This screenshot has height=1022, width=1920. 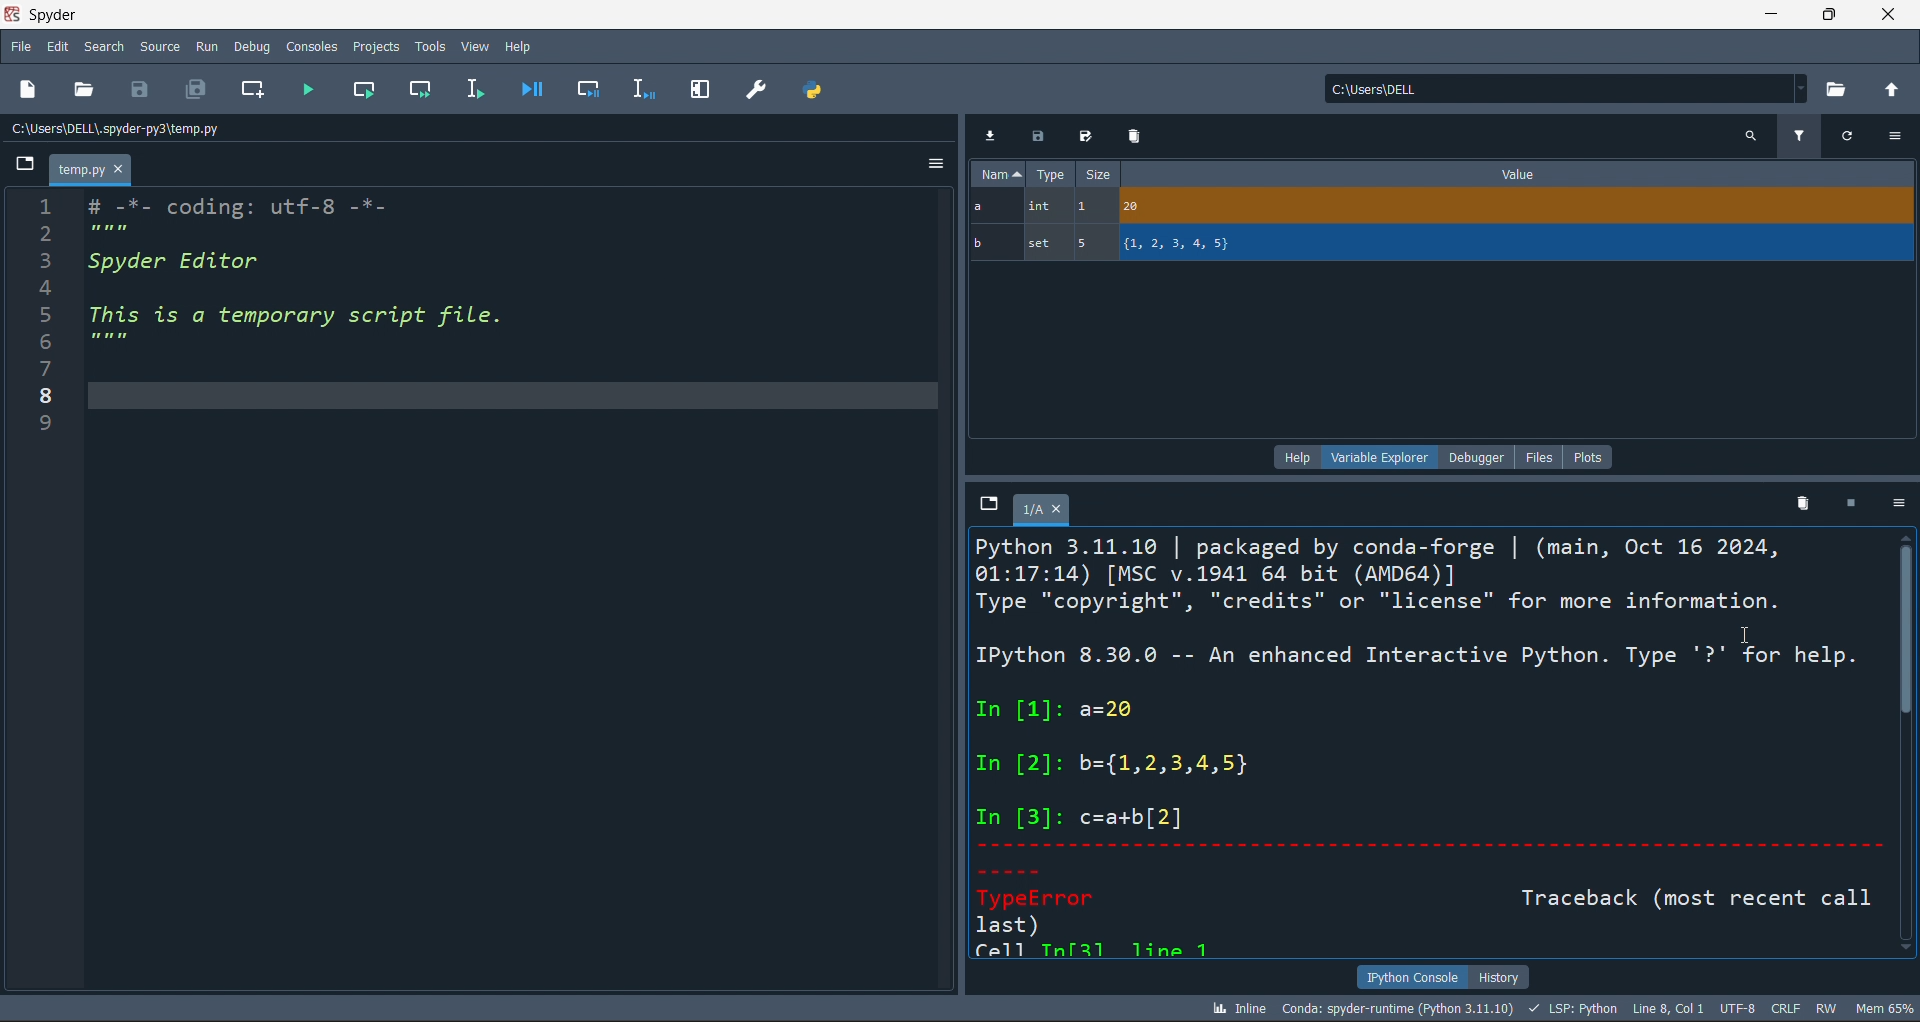 What do you see at coordinates (204, 46) in the screenshot?
I see `run` at bounding box center [204, 46].